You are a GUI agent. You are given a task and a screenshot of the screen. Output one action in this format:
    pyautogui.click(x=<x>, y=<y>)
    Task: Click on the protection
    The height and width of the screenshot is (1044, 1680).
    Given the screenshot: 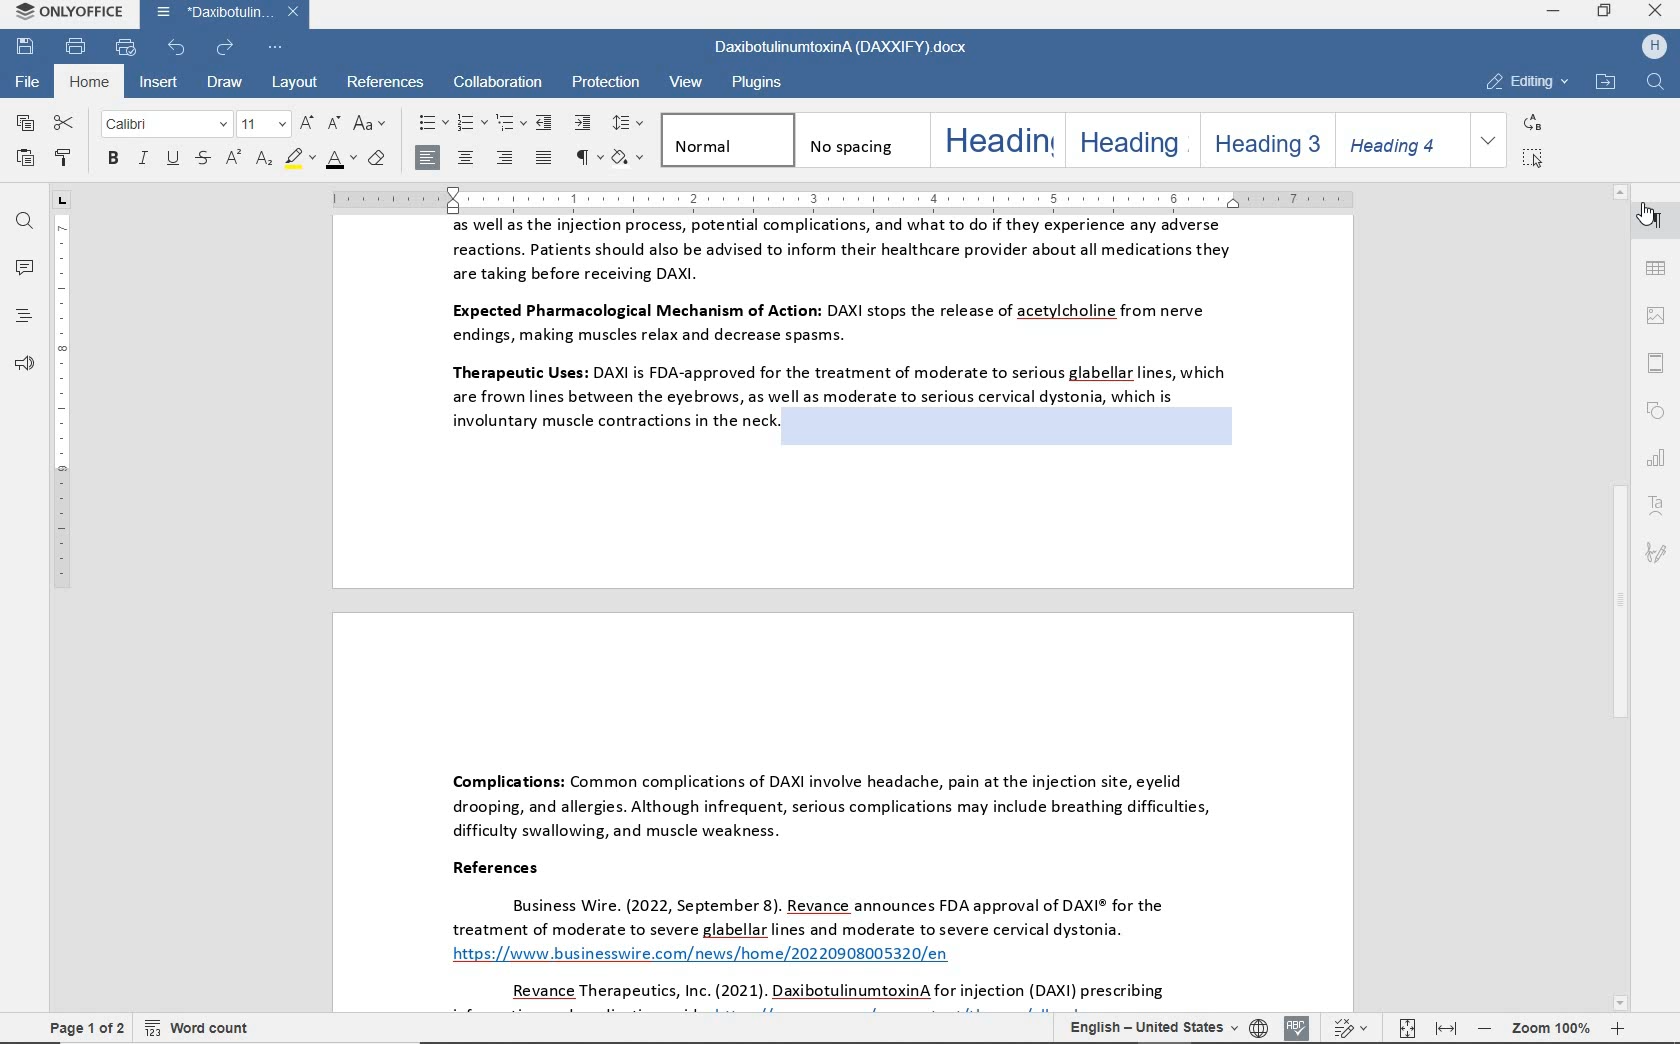 What is the action you would take?
    pyautogui.click(x=605, y=81)
    